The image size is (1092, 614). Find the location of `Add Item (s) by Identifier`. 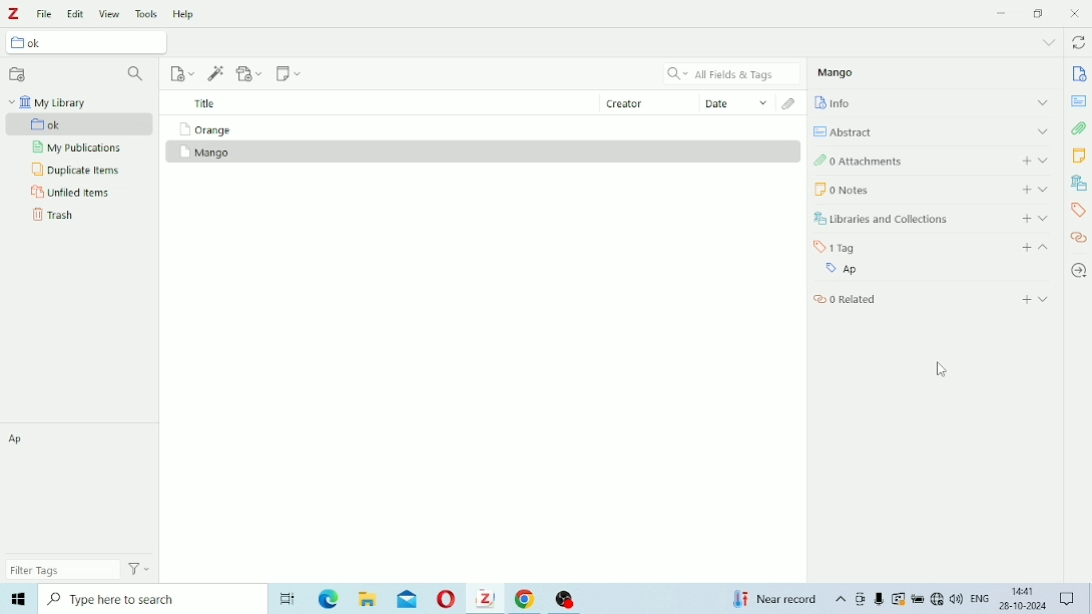

Add Item (s) by Identifier is located at coordinates (216, 73).